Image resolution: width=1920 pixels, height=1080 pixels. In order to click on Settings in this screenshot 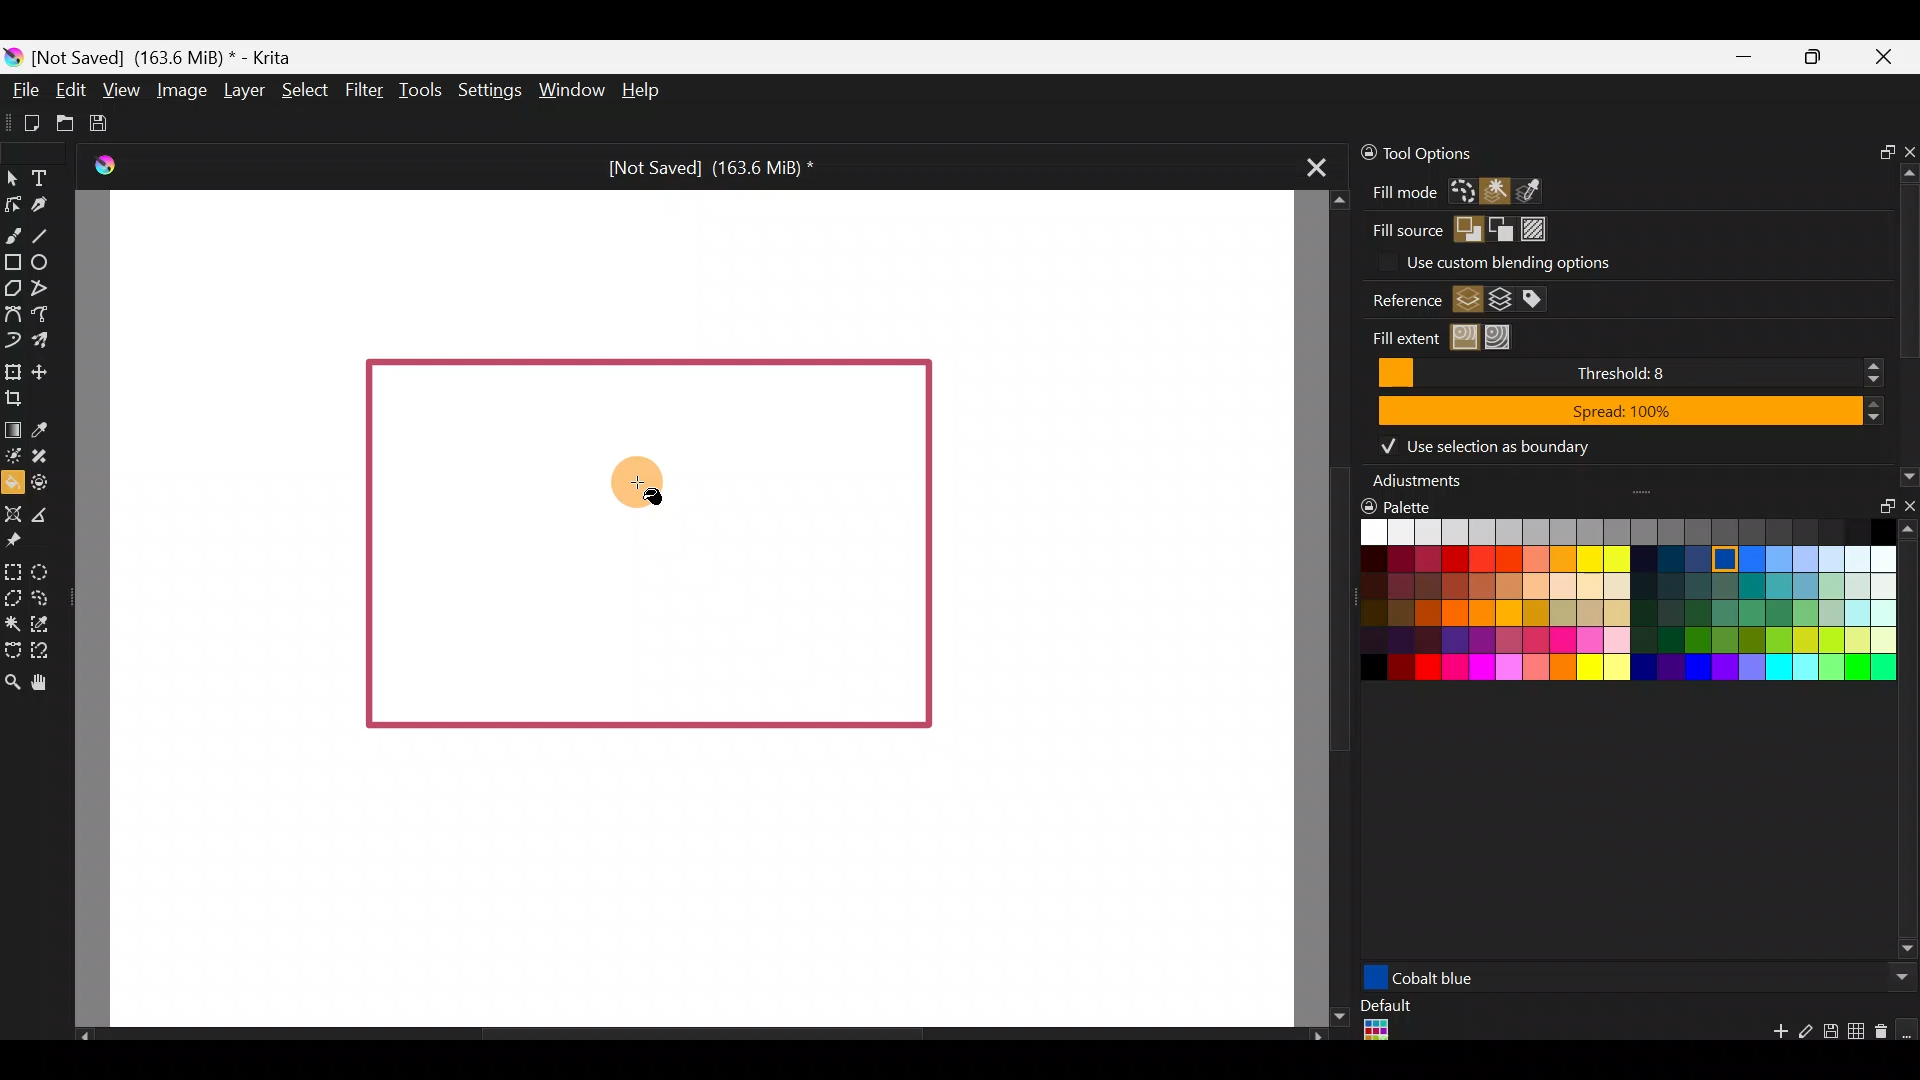, I will do `click(486, 87)`.